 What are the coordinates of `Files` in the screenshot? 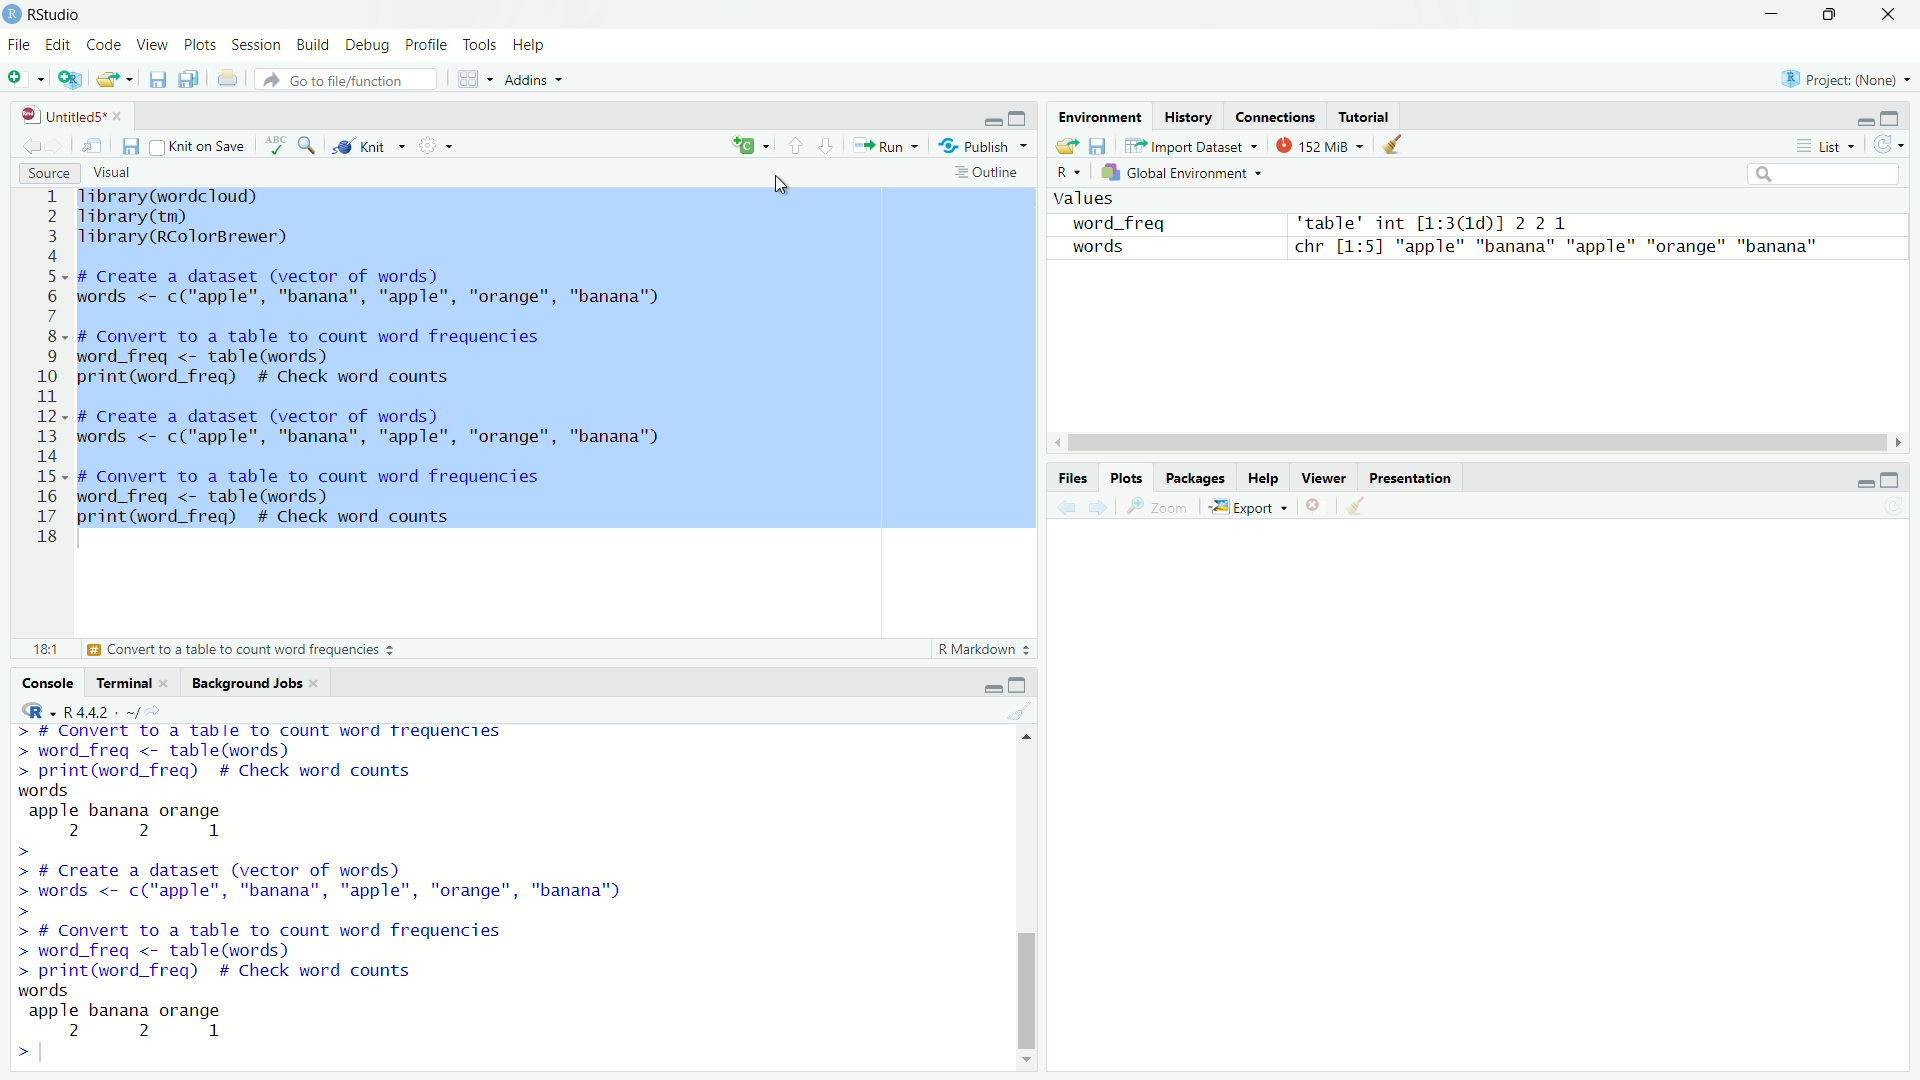 It's located at (1080, 479).